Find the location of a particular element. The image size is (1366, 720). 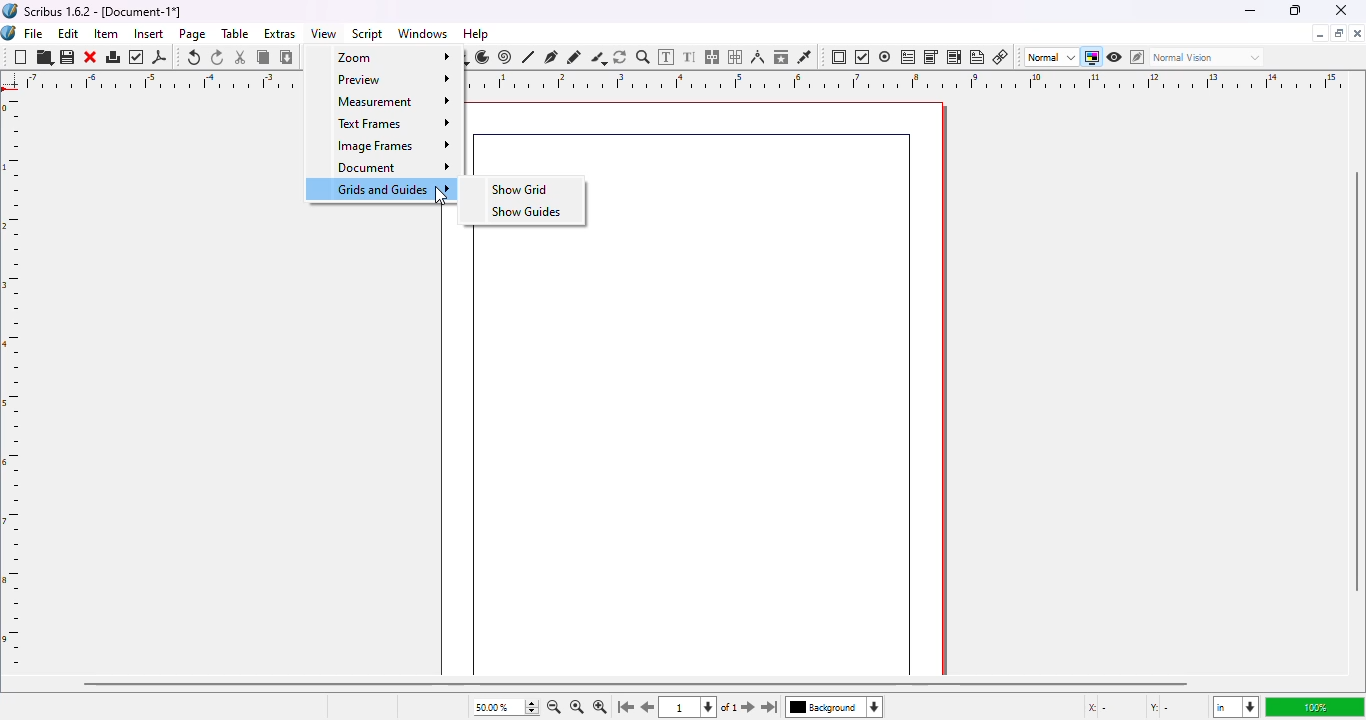

show grid is located at coordinates (520, 188).